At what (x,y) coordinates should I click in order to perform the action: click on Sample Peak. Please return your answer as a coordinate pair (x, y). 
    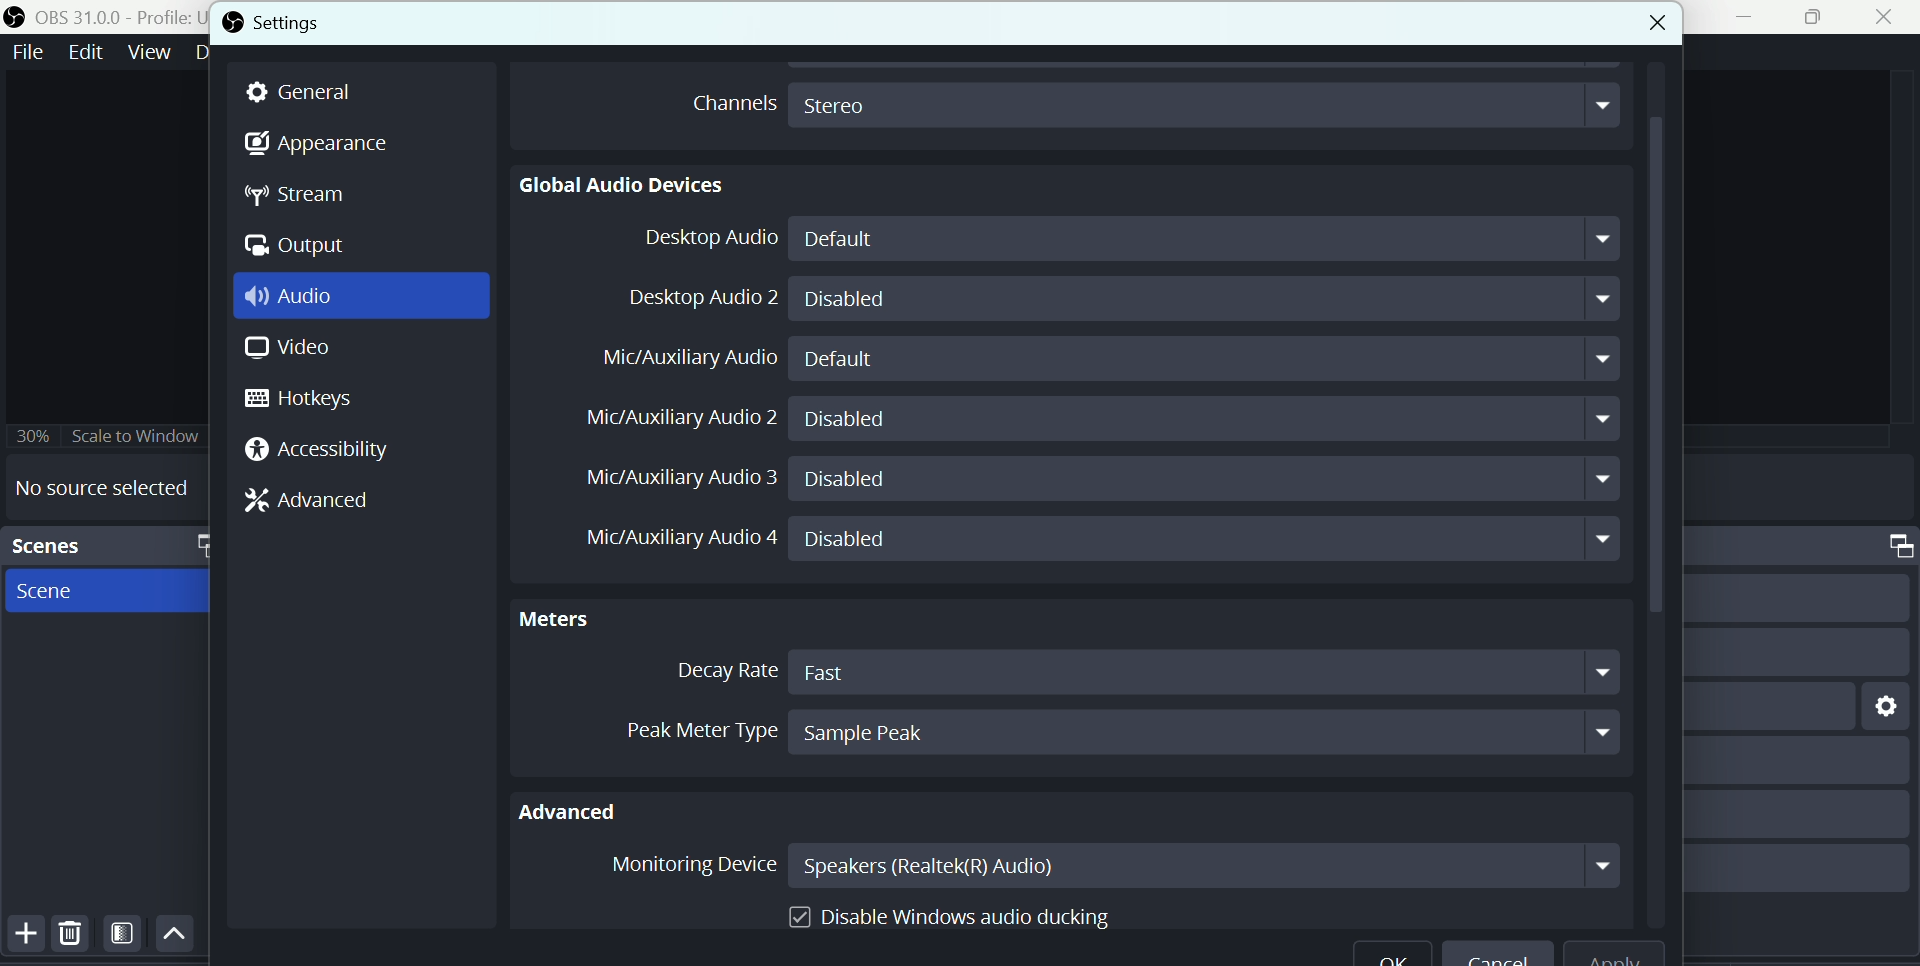
    Looking at the image, I should click on (1204, 732).